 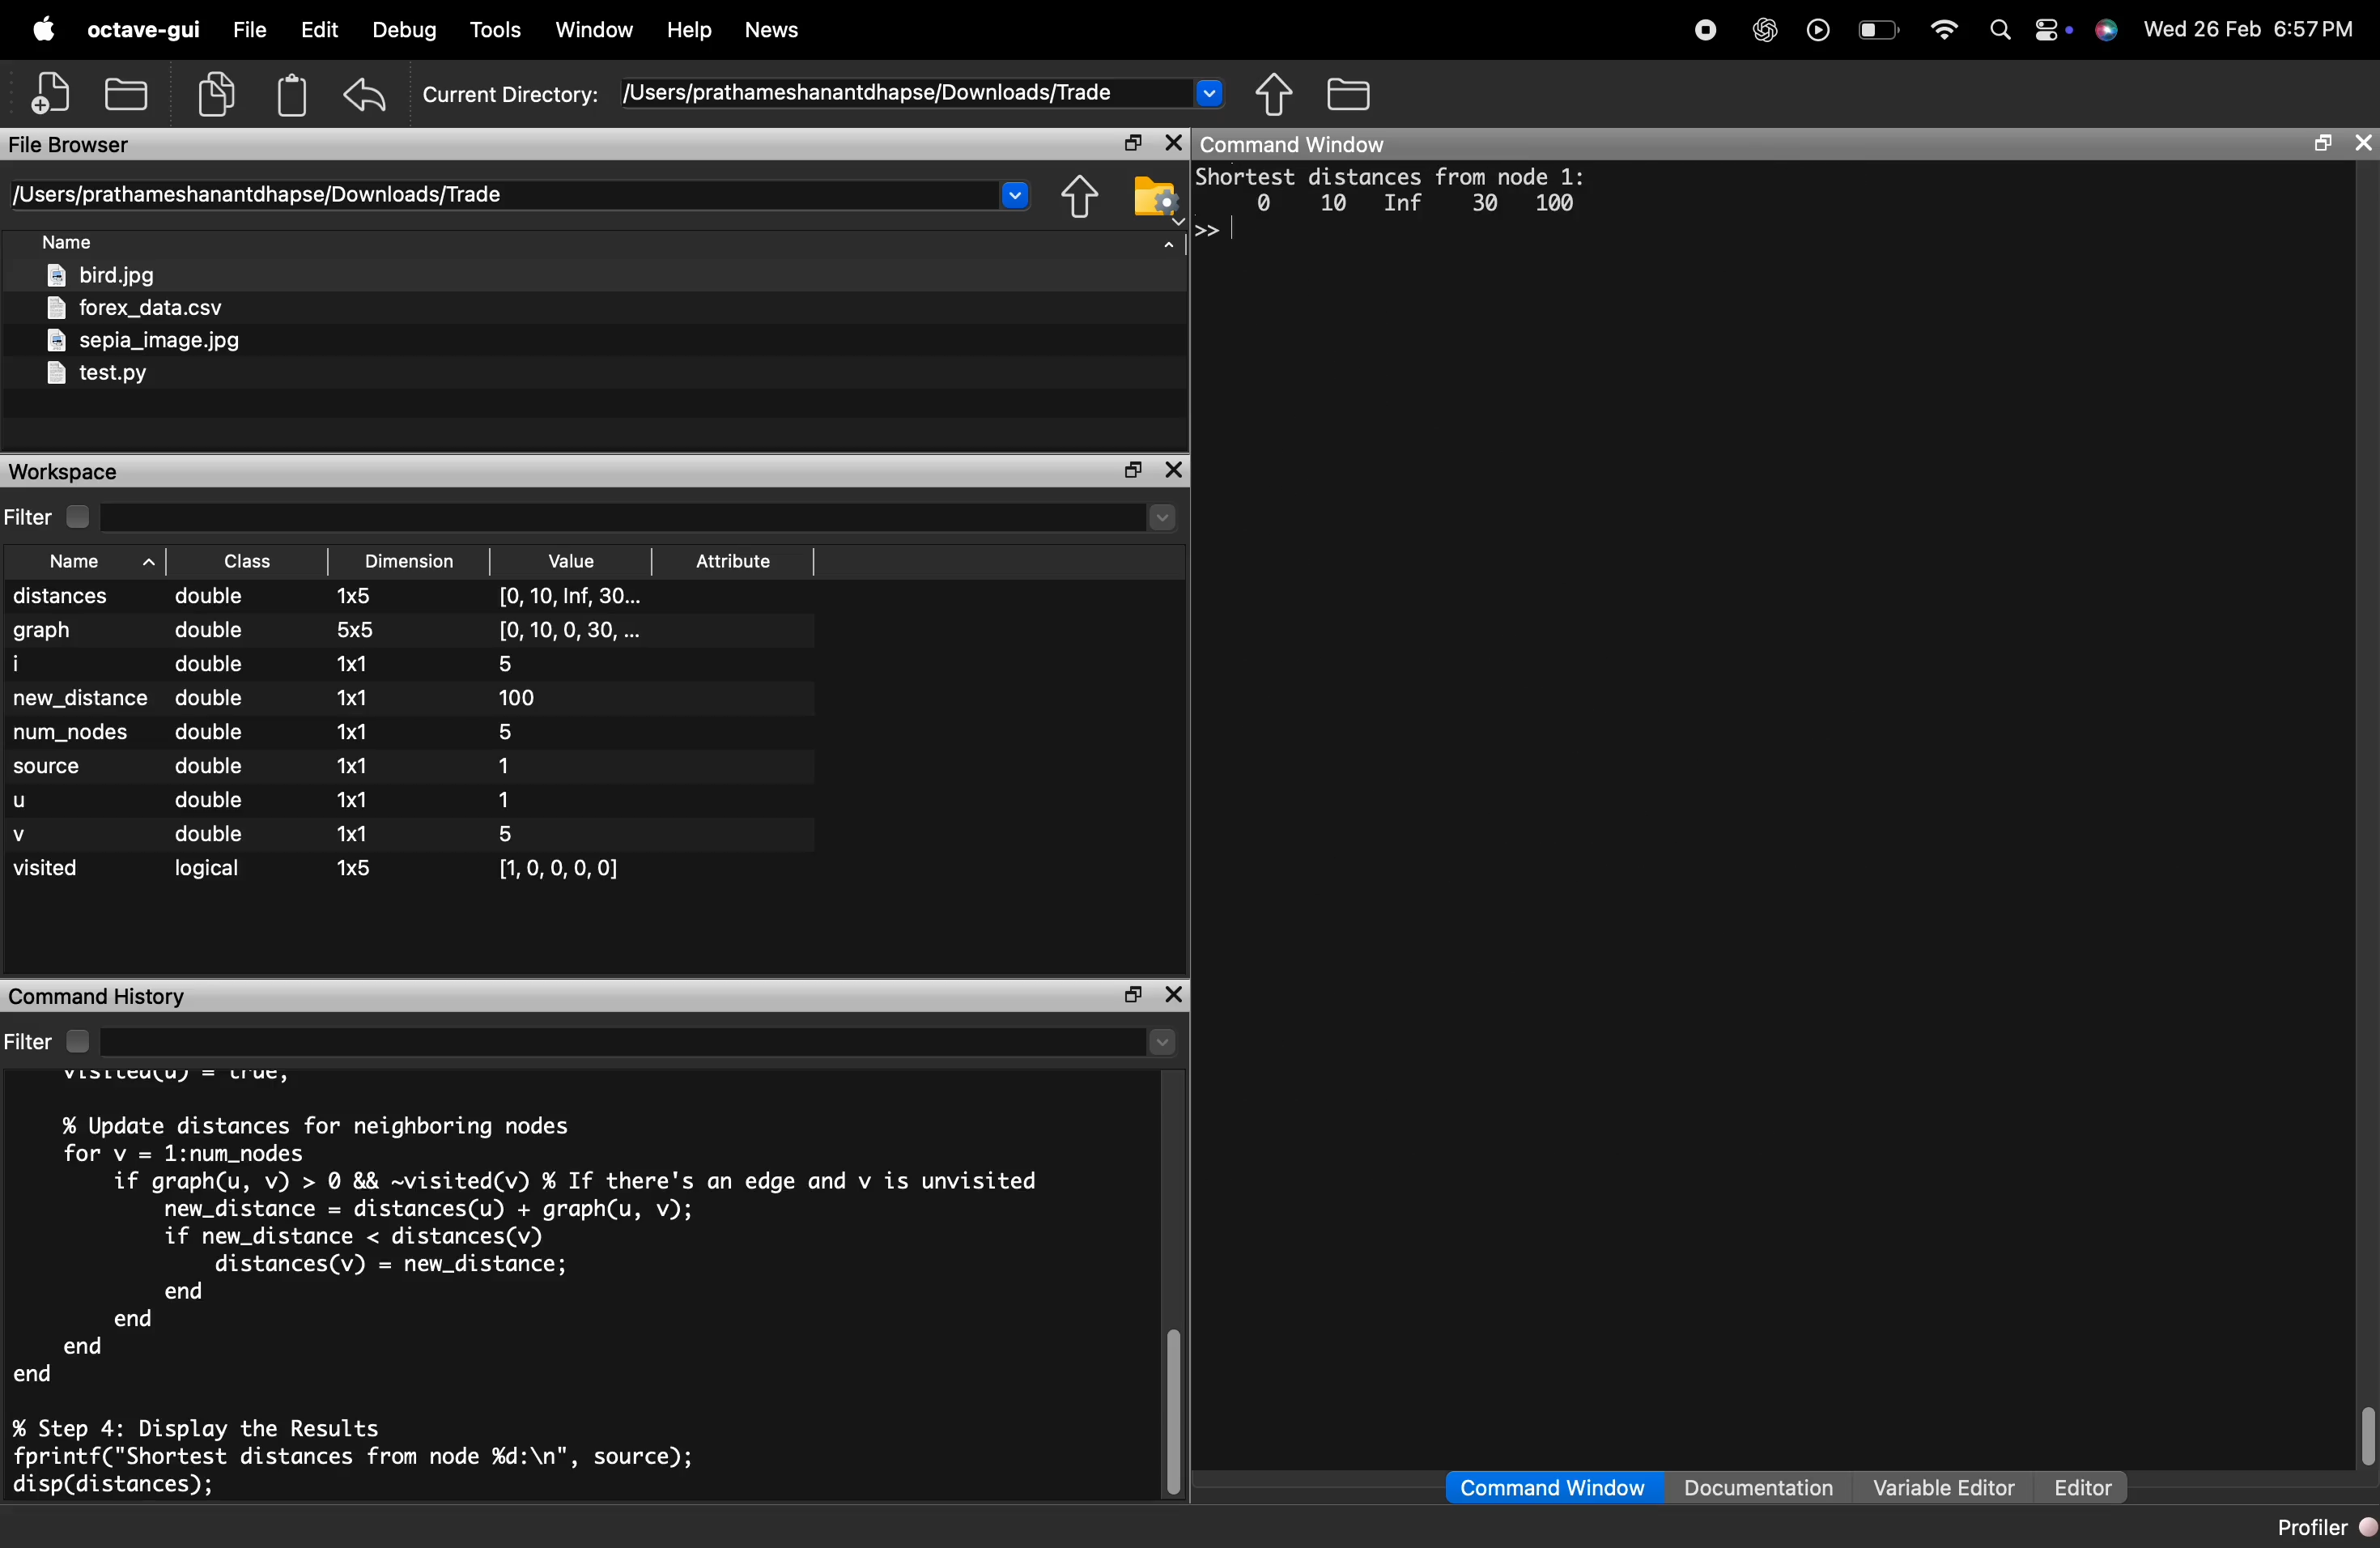 I want to click on close, so click(x=2365, y=144).